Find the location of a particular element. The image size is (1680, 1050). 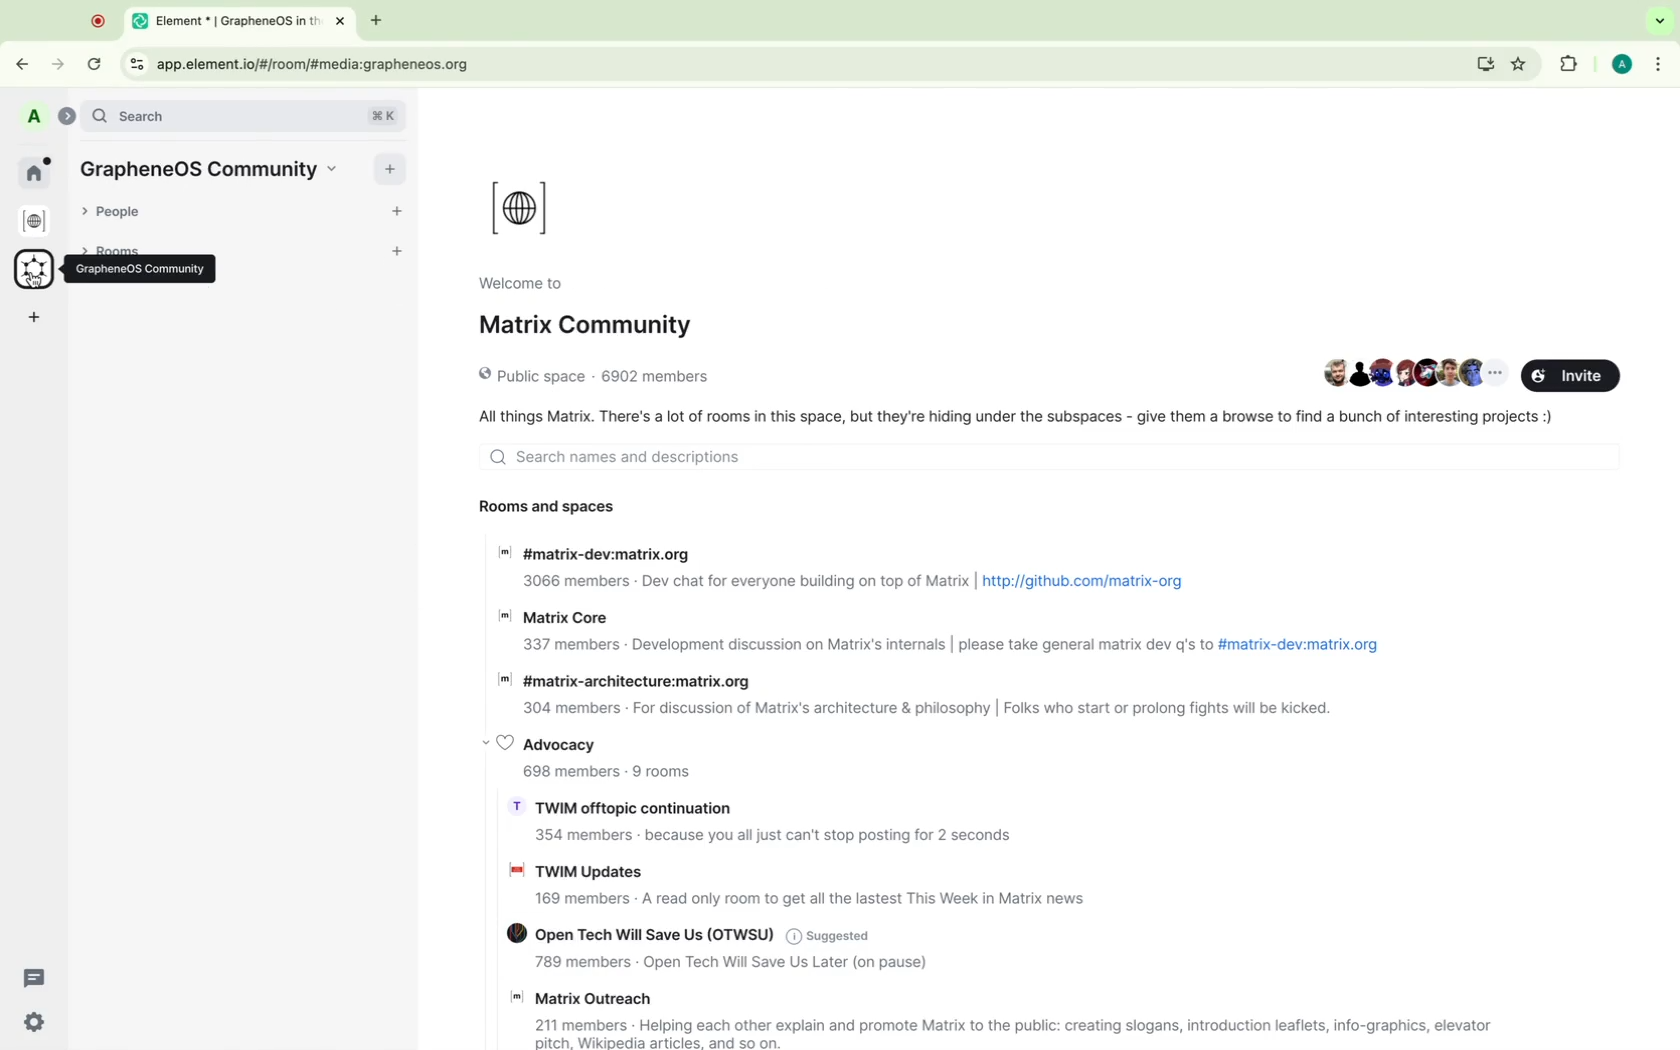

community name is located at coordinates (215, 168).